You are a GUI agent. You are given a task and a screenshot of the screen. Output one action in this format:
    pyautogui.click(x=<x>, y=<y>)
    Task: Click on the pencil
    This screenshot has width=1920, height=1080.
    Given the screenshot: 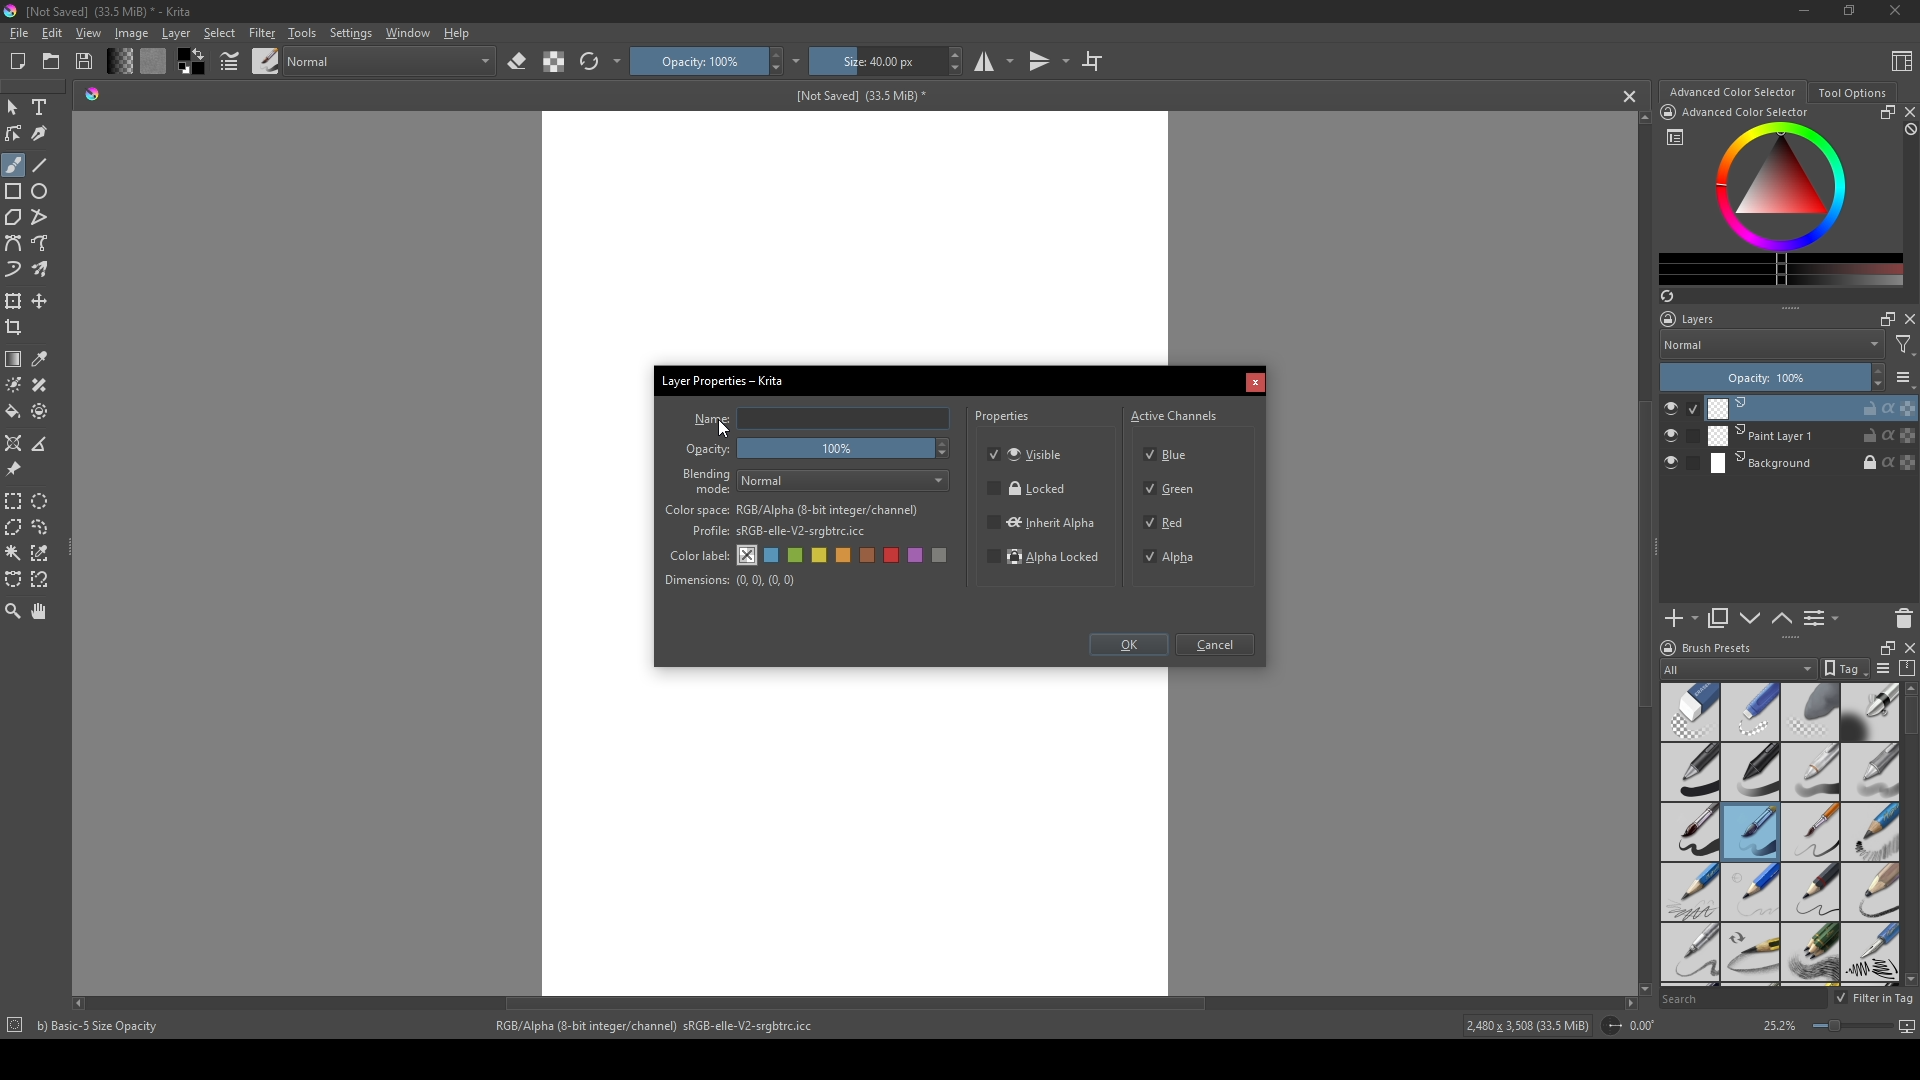 What is the action you would take?
    pyautogui.click(x=1871, y=833)
    